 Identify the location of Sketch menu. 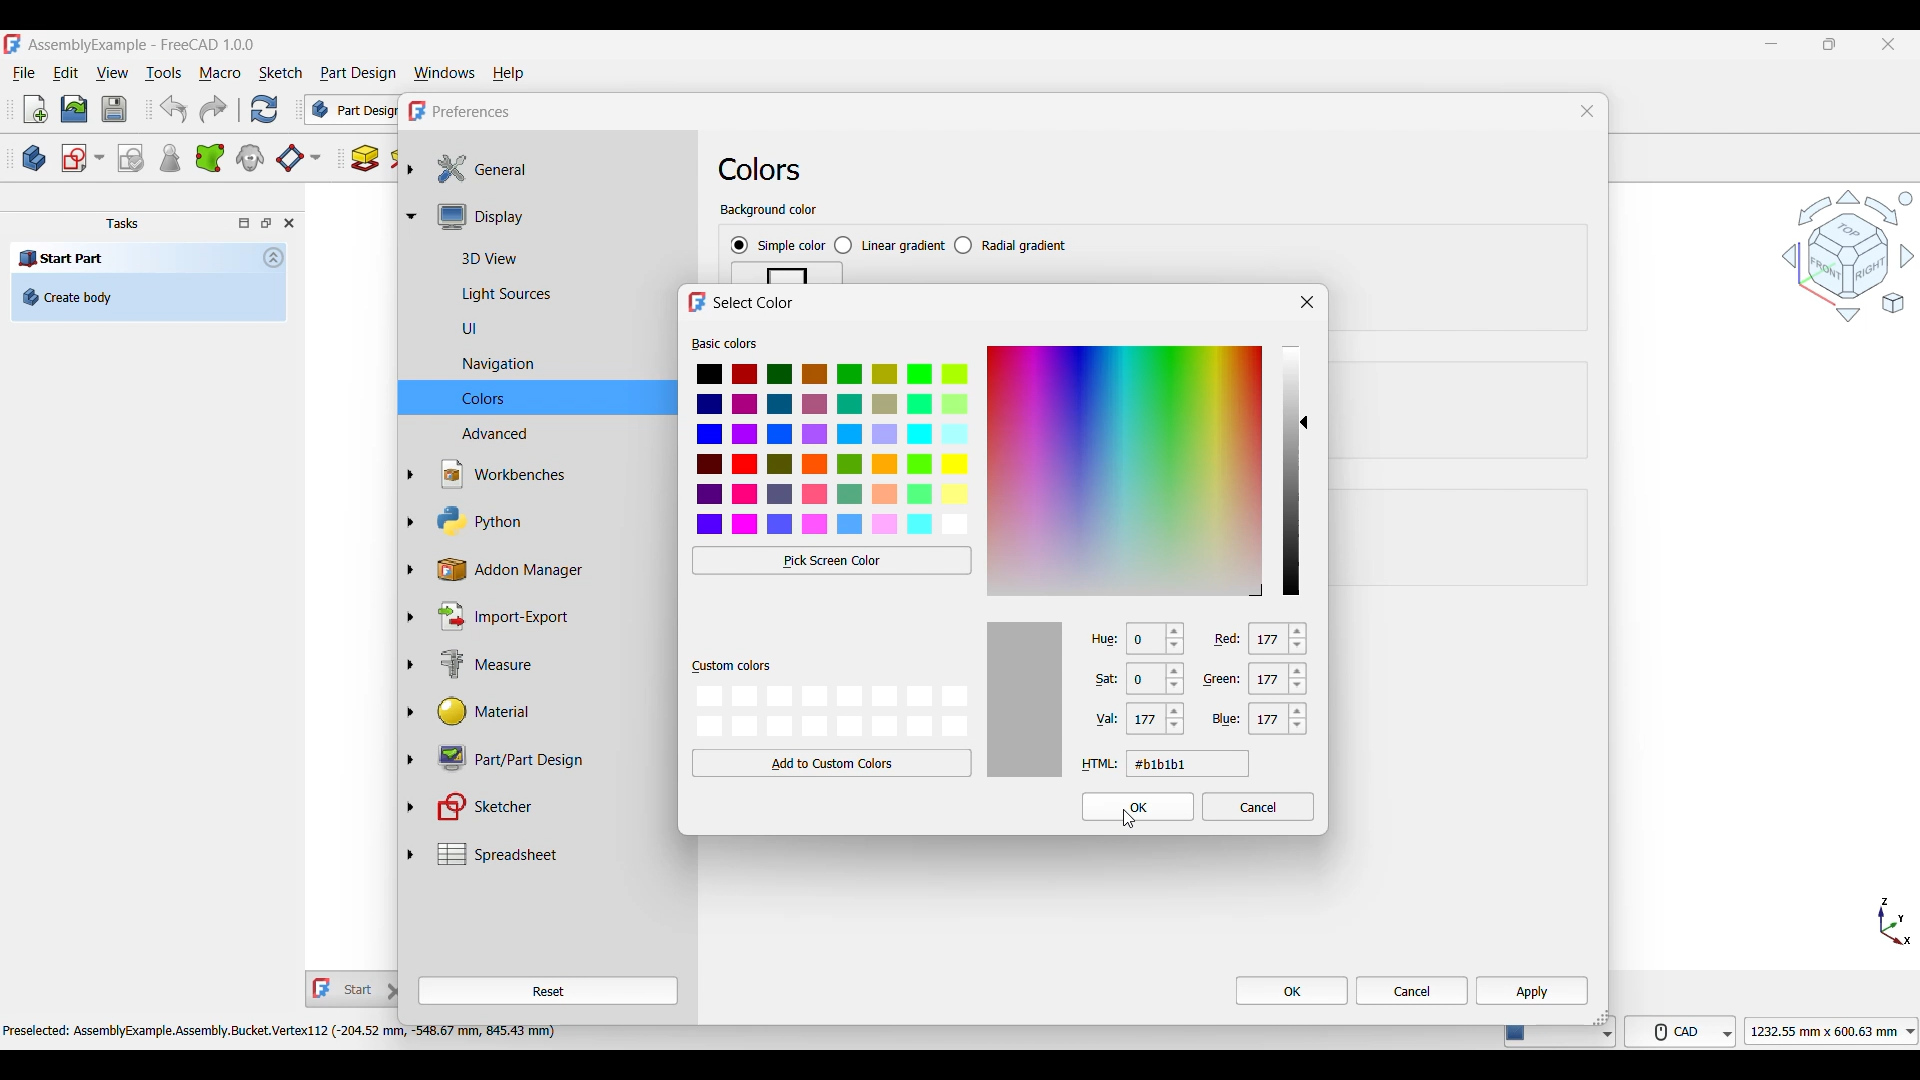
(280, 73).